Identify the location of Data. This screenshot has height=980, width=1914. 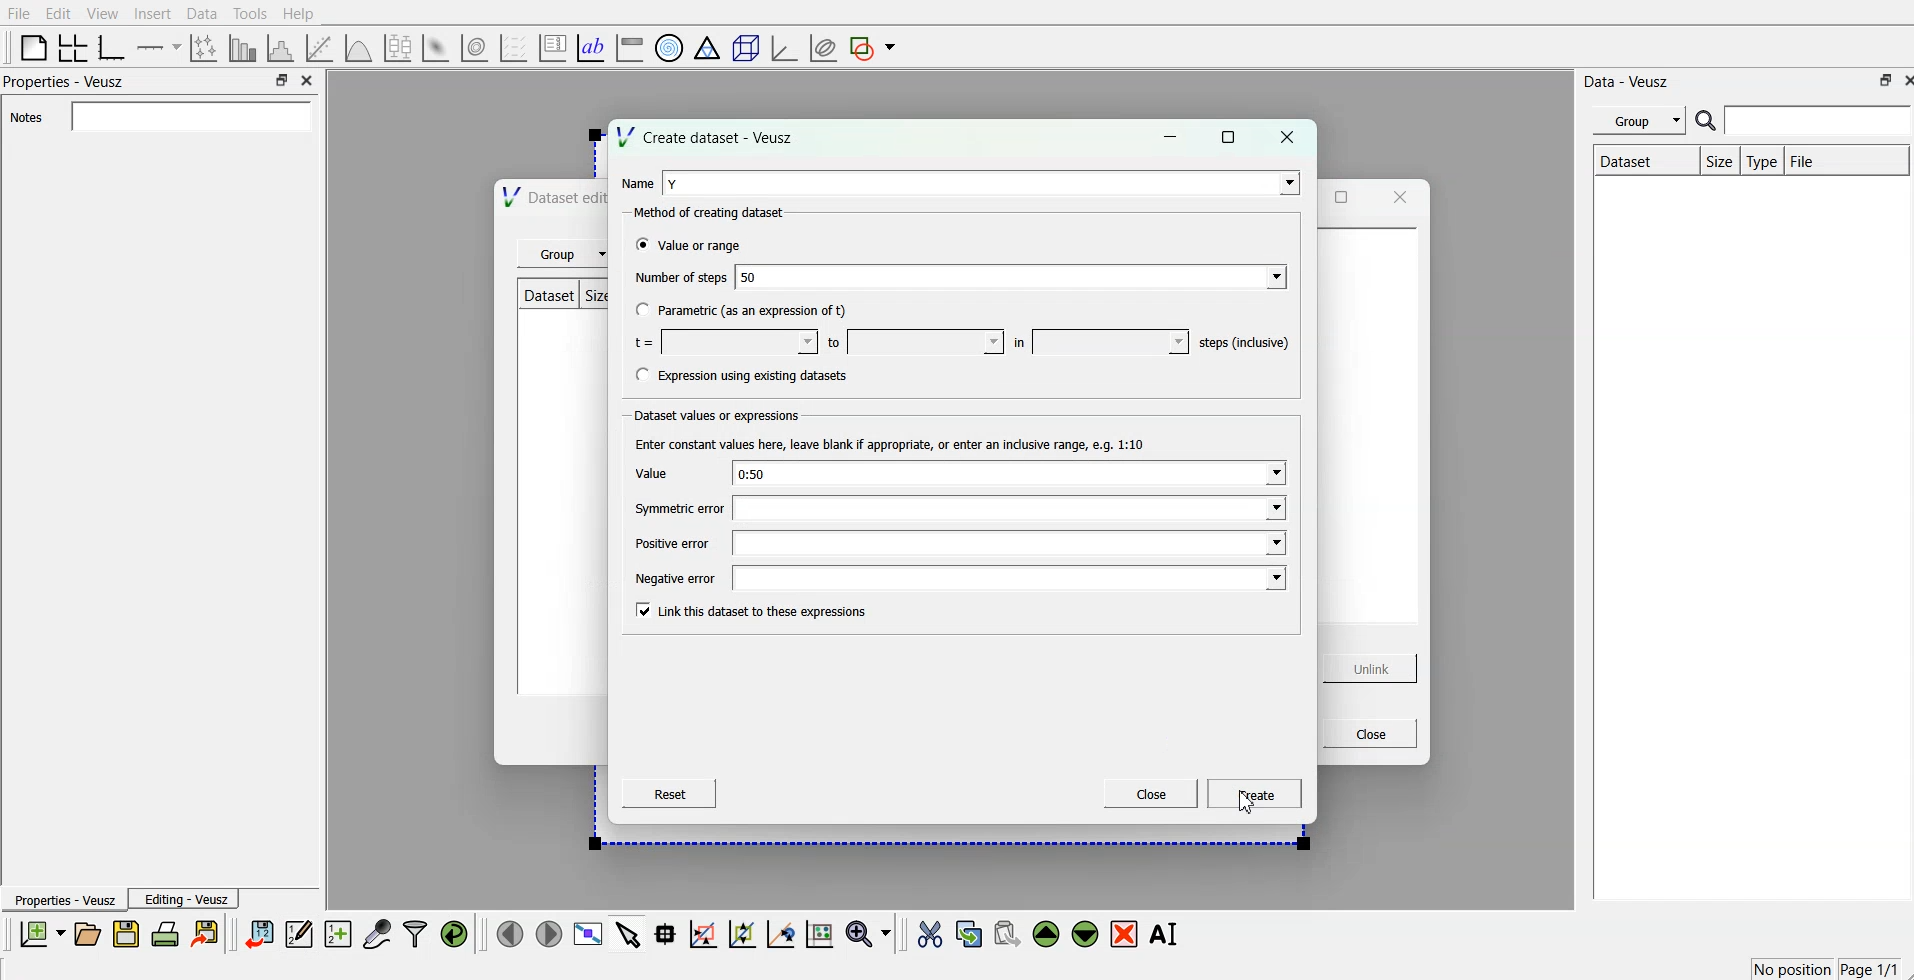
(203, 14).